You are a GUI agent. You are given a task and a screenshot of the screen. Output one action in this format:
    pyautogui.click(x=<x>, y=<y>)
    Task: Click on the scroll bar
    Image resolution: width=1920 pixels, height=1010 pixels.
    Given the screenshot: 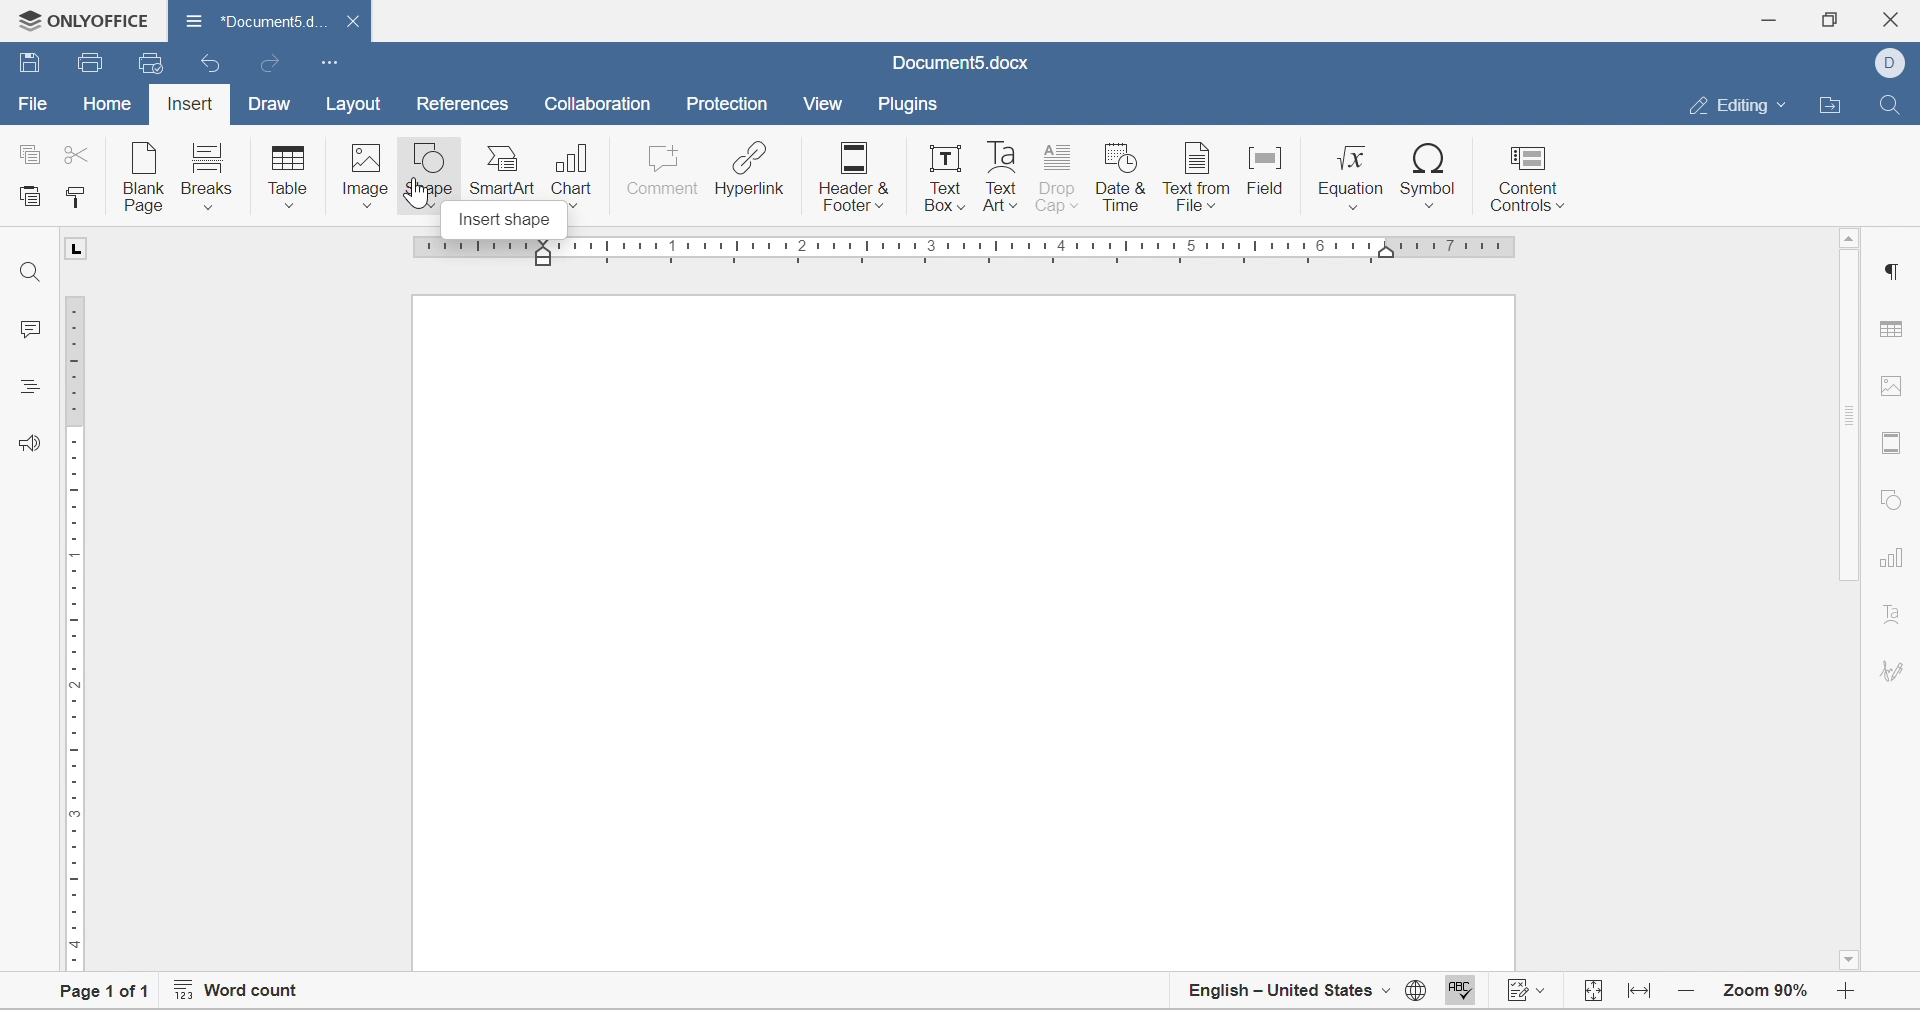 What is the action you would take?
    pyautogui.click(x=1851, y=414)
    